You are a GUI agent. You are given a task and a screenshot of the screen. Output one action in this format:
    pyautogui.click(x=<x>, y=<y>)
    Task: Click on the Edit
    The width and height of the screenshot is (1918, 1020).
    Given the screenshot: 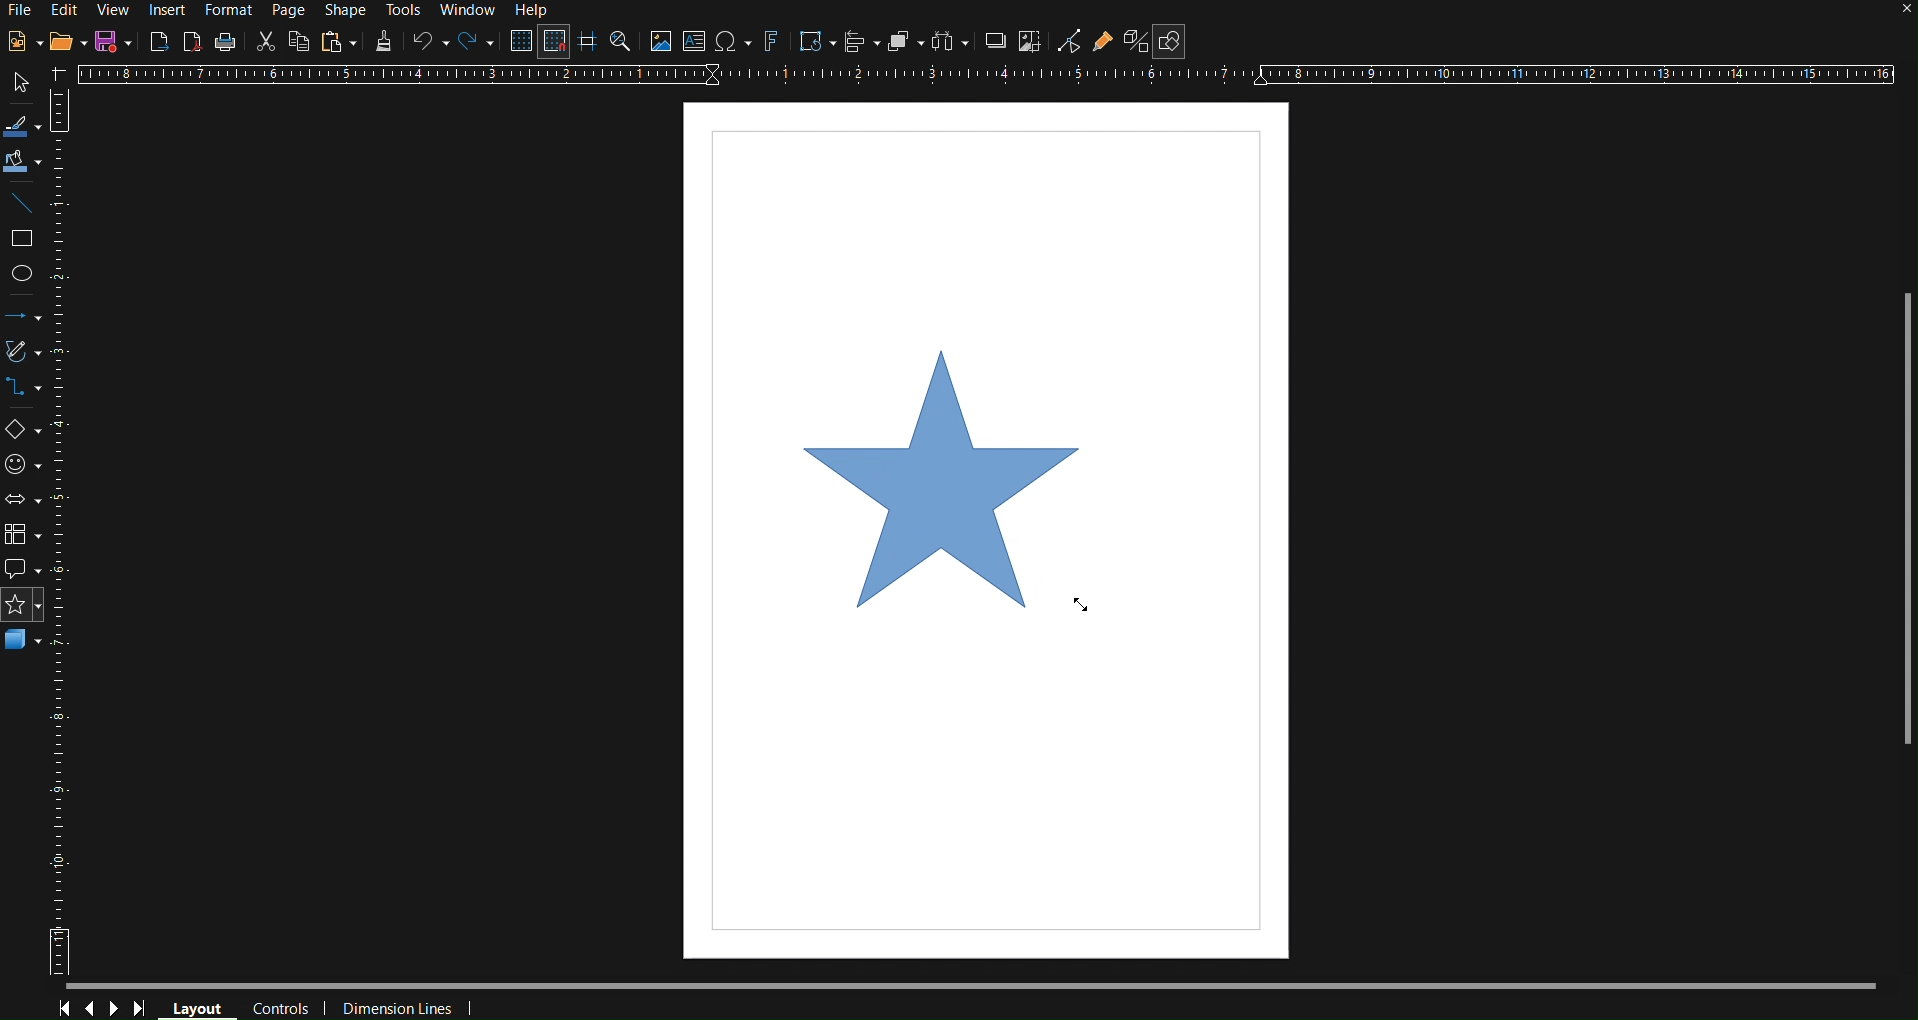 What is the action you would take?
    pyautogui.click(x=69, y=12)
    